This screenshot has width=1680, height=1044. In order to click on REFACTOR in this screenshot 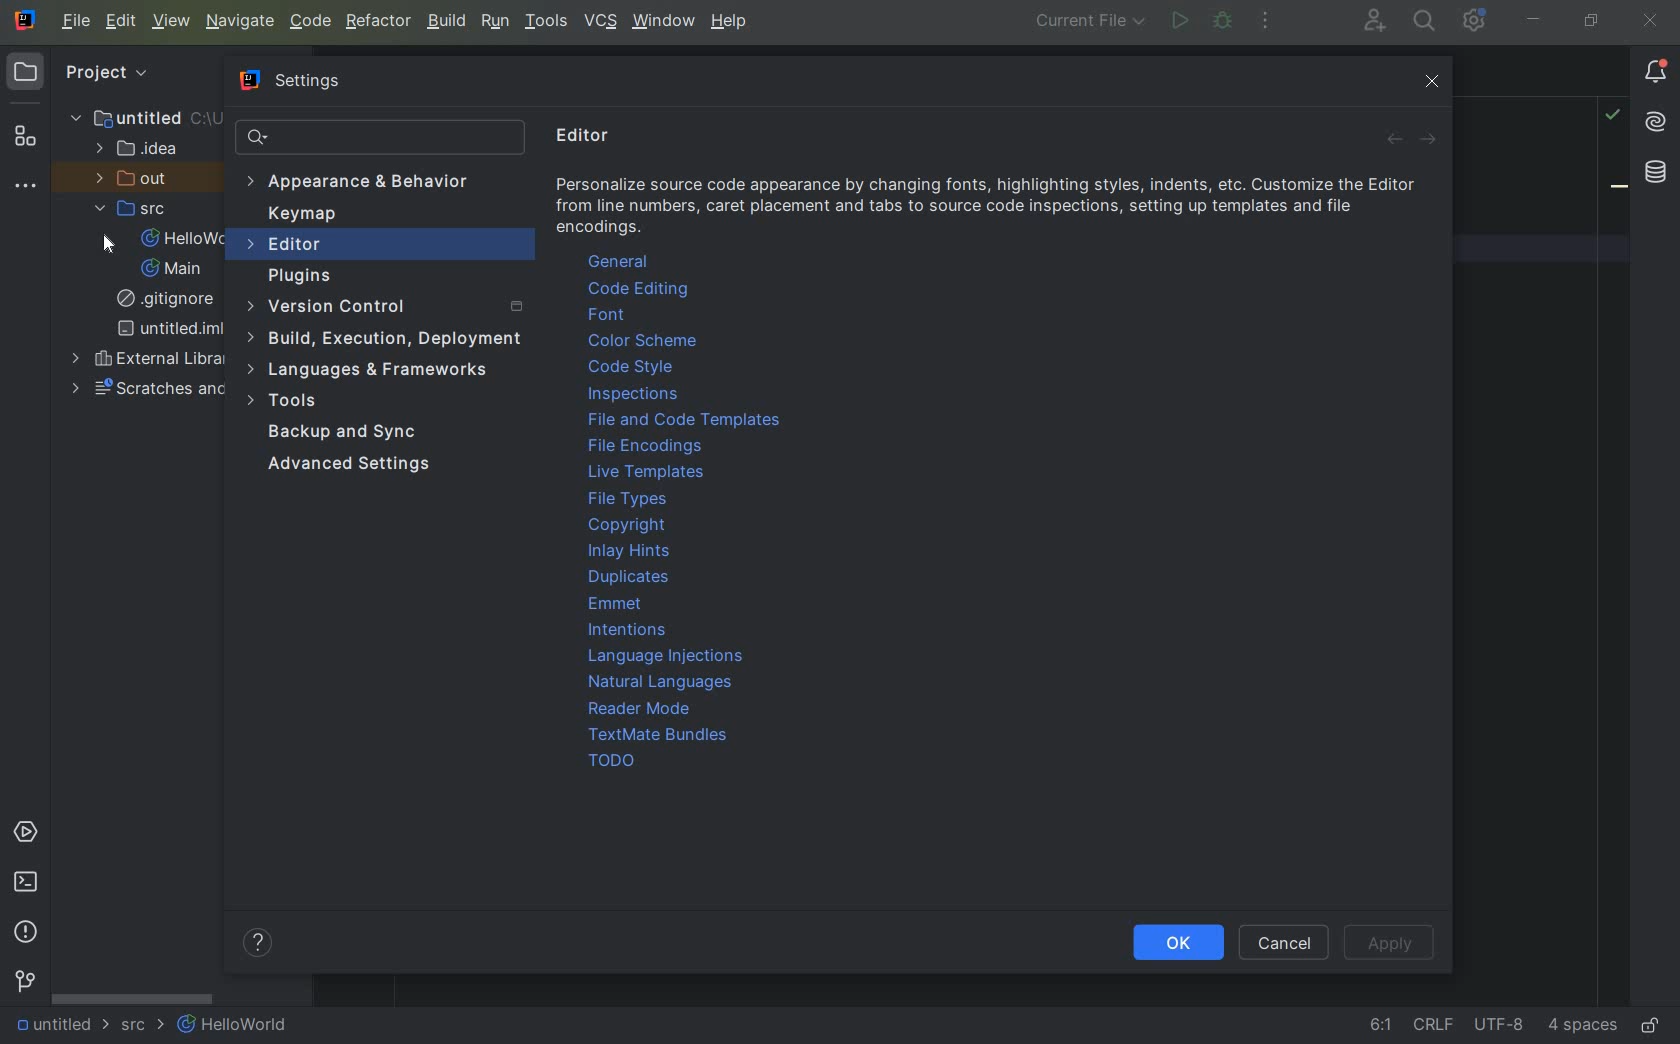, I will do `click(380, 22)`.